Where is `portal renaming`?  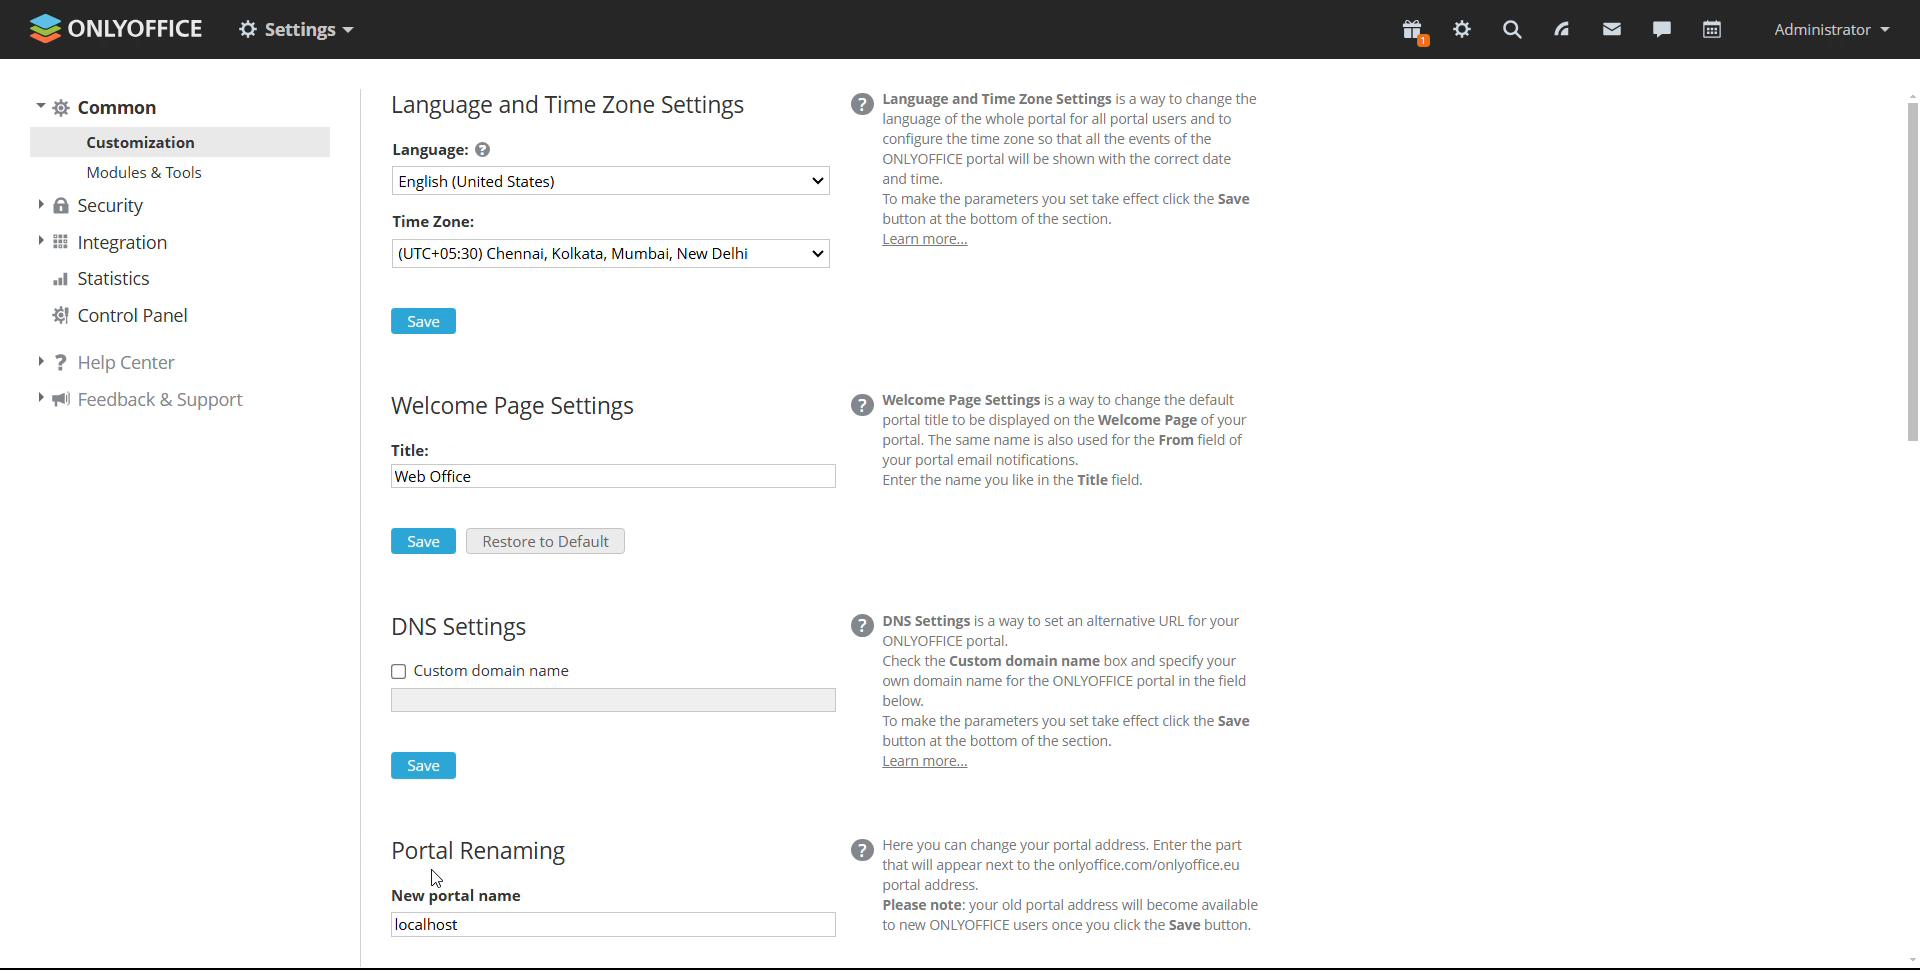
portal renaming is located at coordinates (478, 854).